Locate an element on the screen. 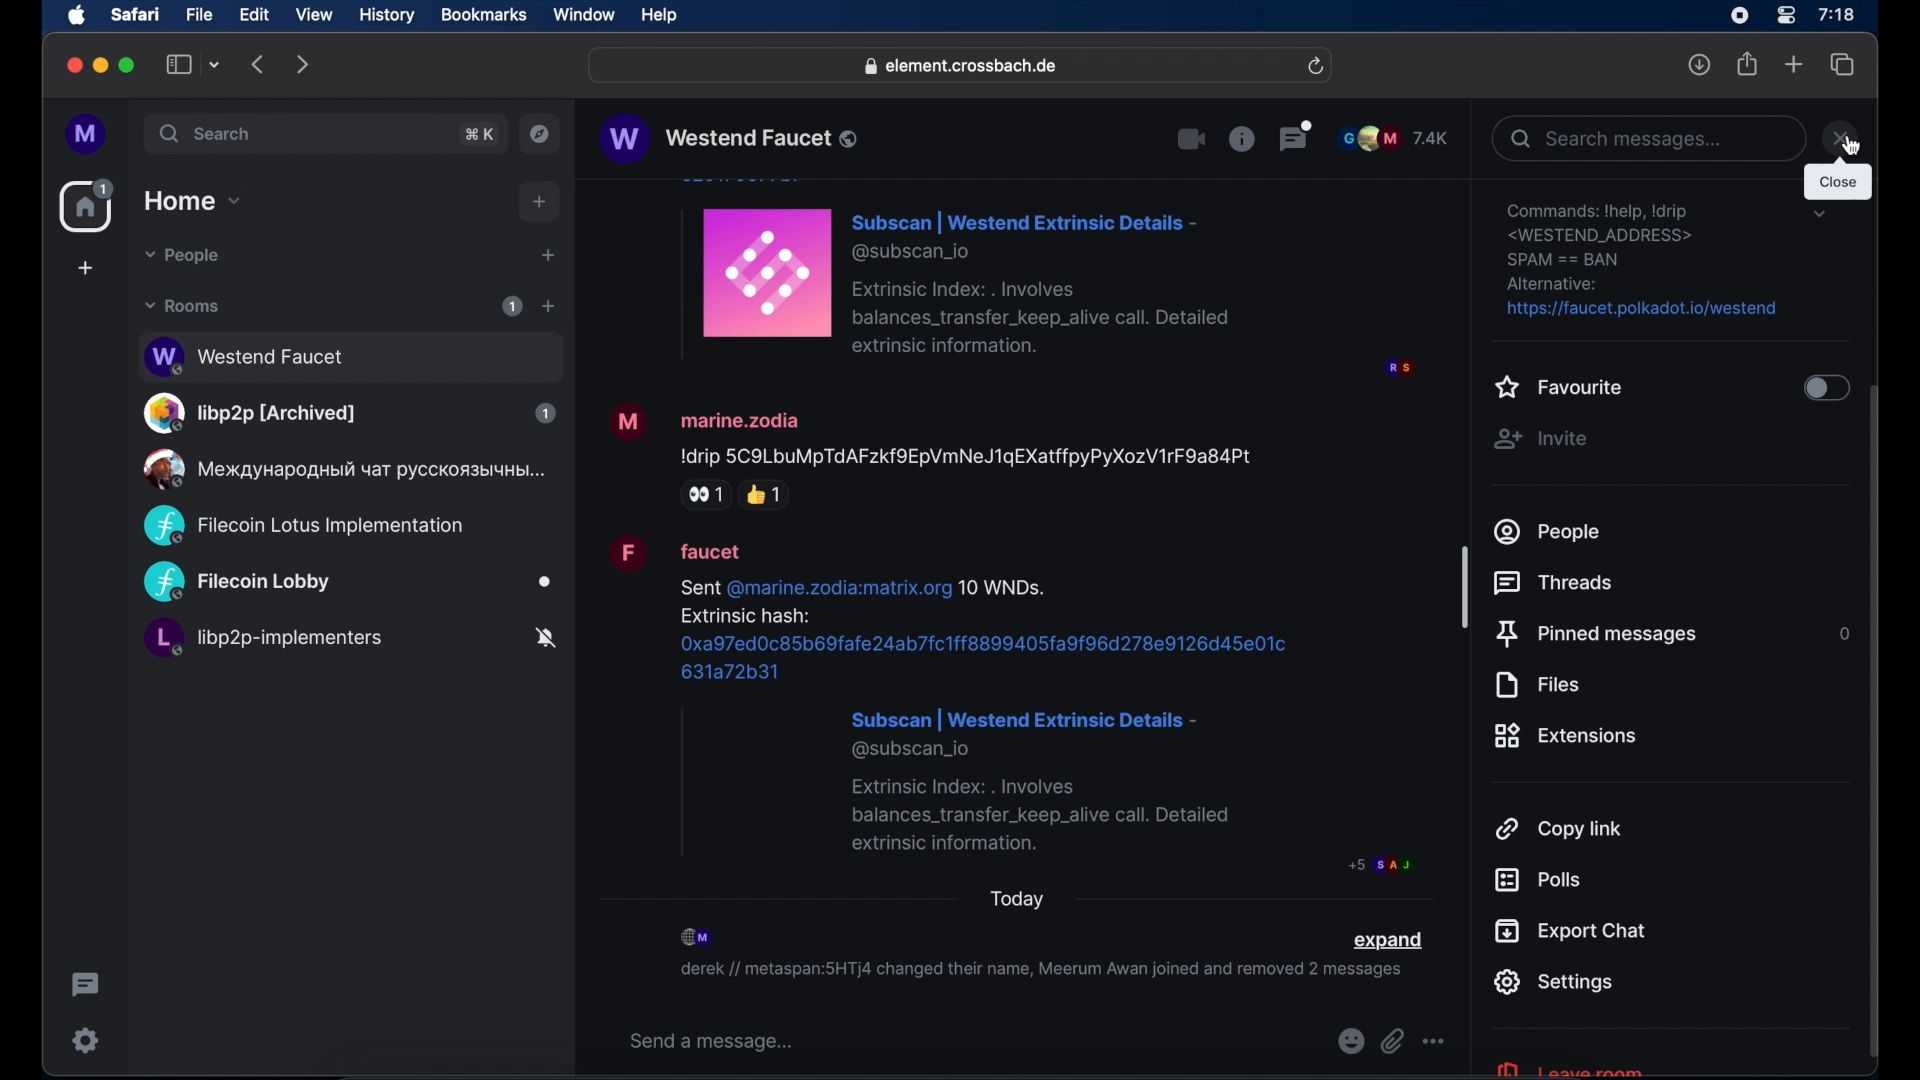  scroll box is located at coordinates (1465, 586).